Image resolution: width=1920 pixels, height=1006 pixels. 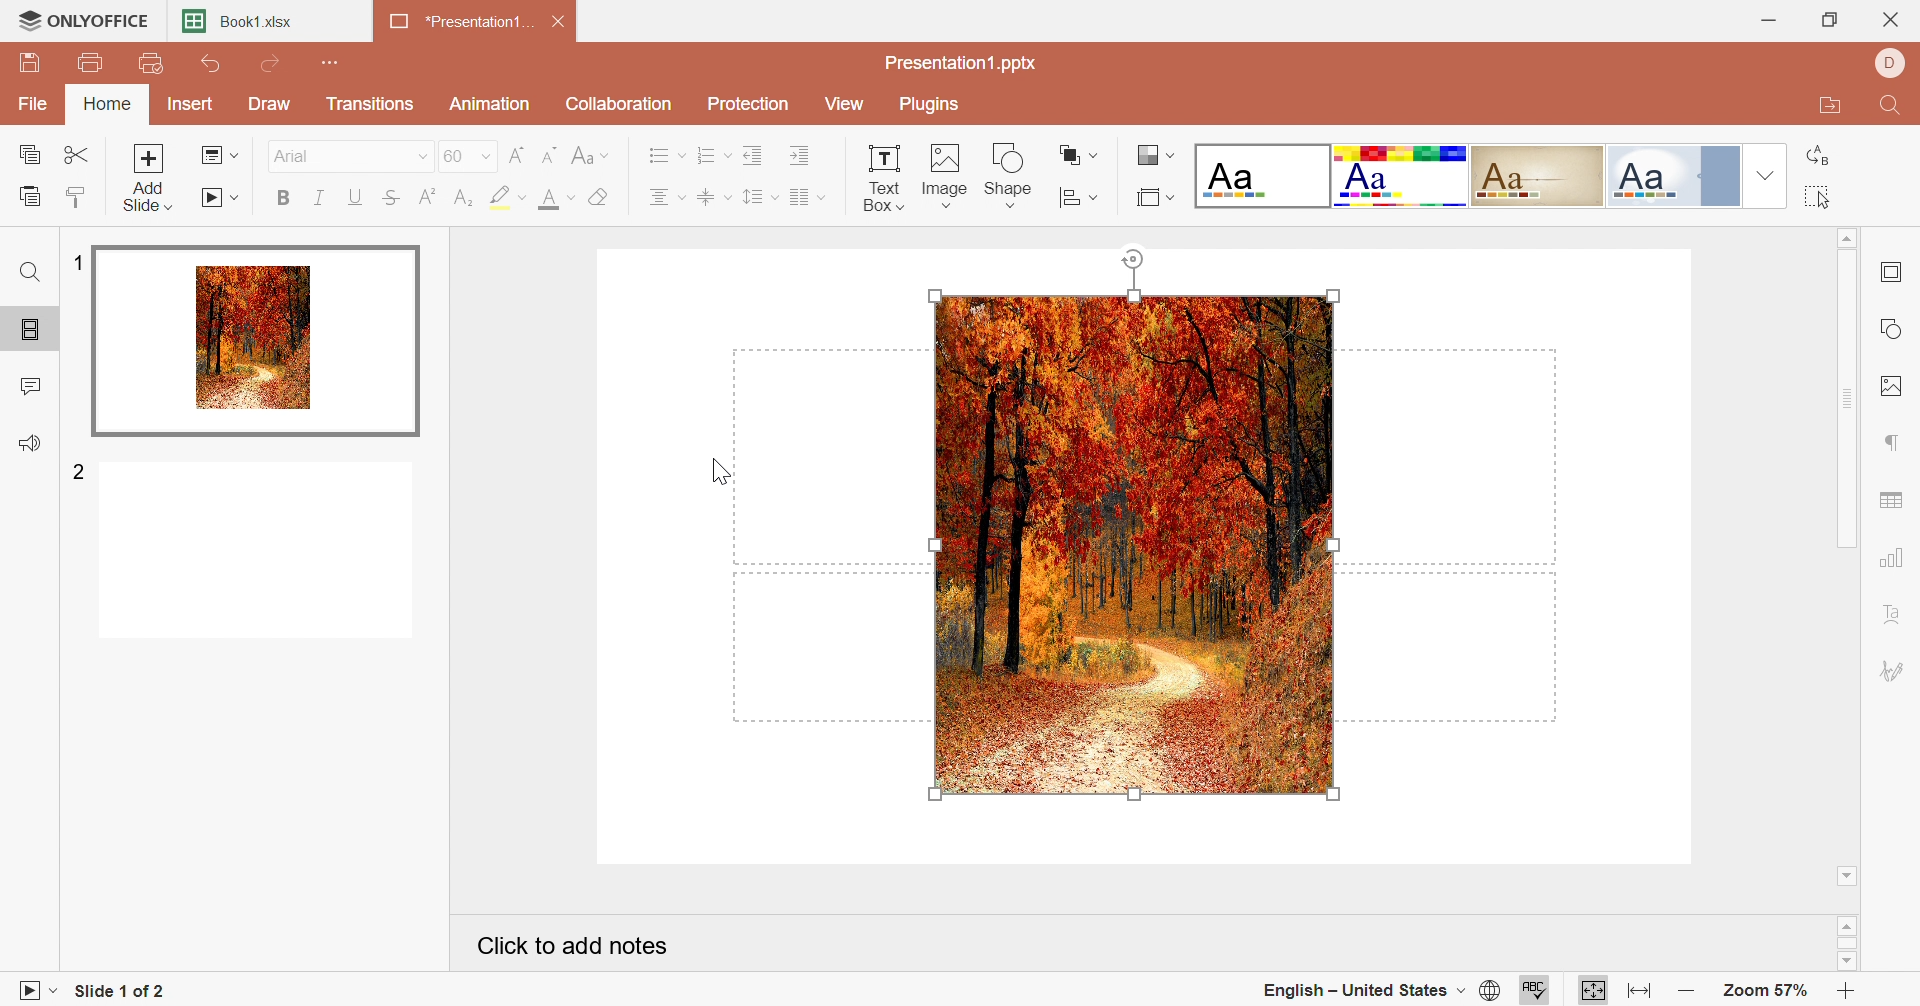 What do you see at coordinates (1897, 272) in the screenshot?
I see `slide settings` at bounding box center [1897, 272].